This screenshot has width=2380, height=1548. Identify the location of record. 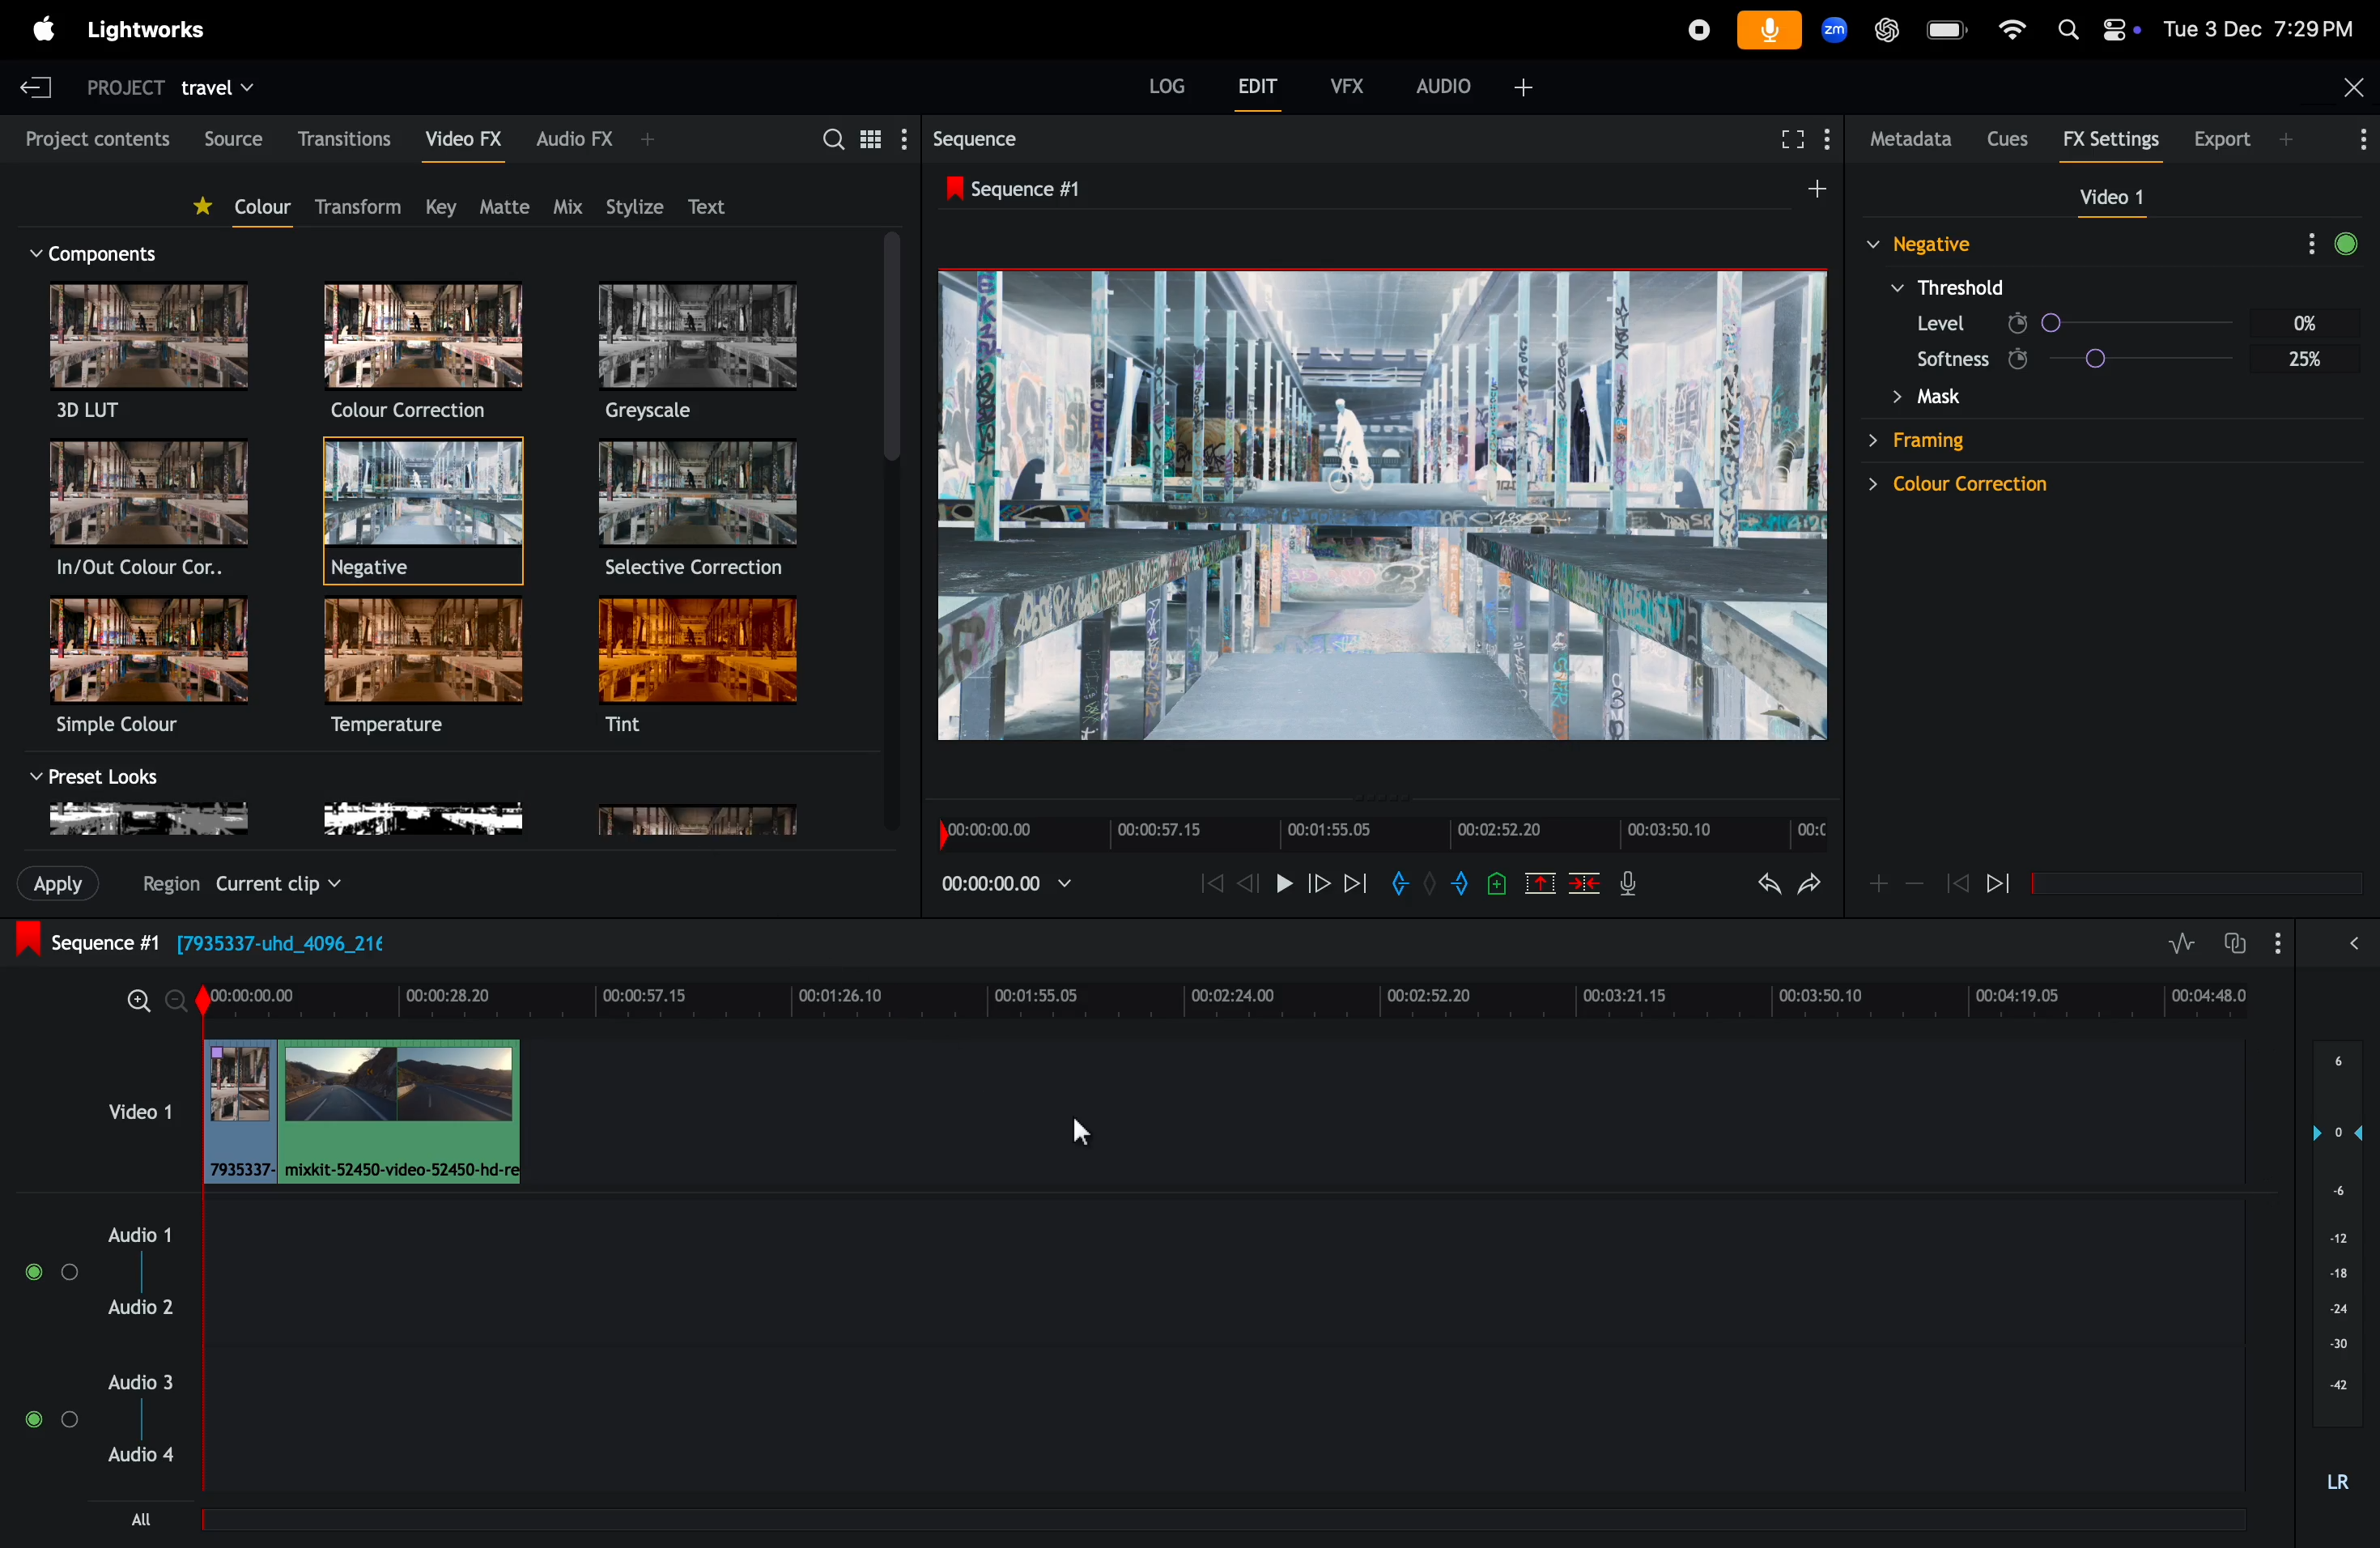
(1693, 27).